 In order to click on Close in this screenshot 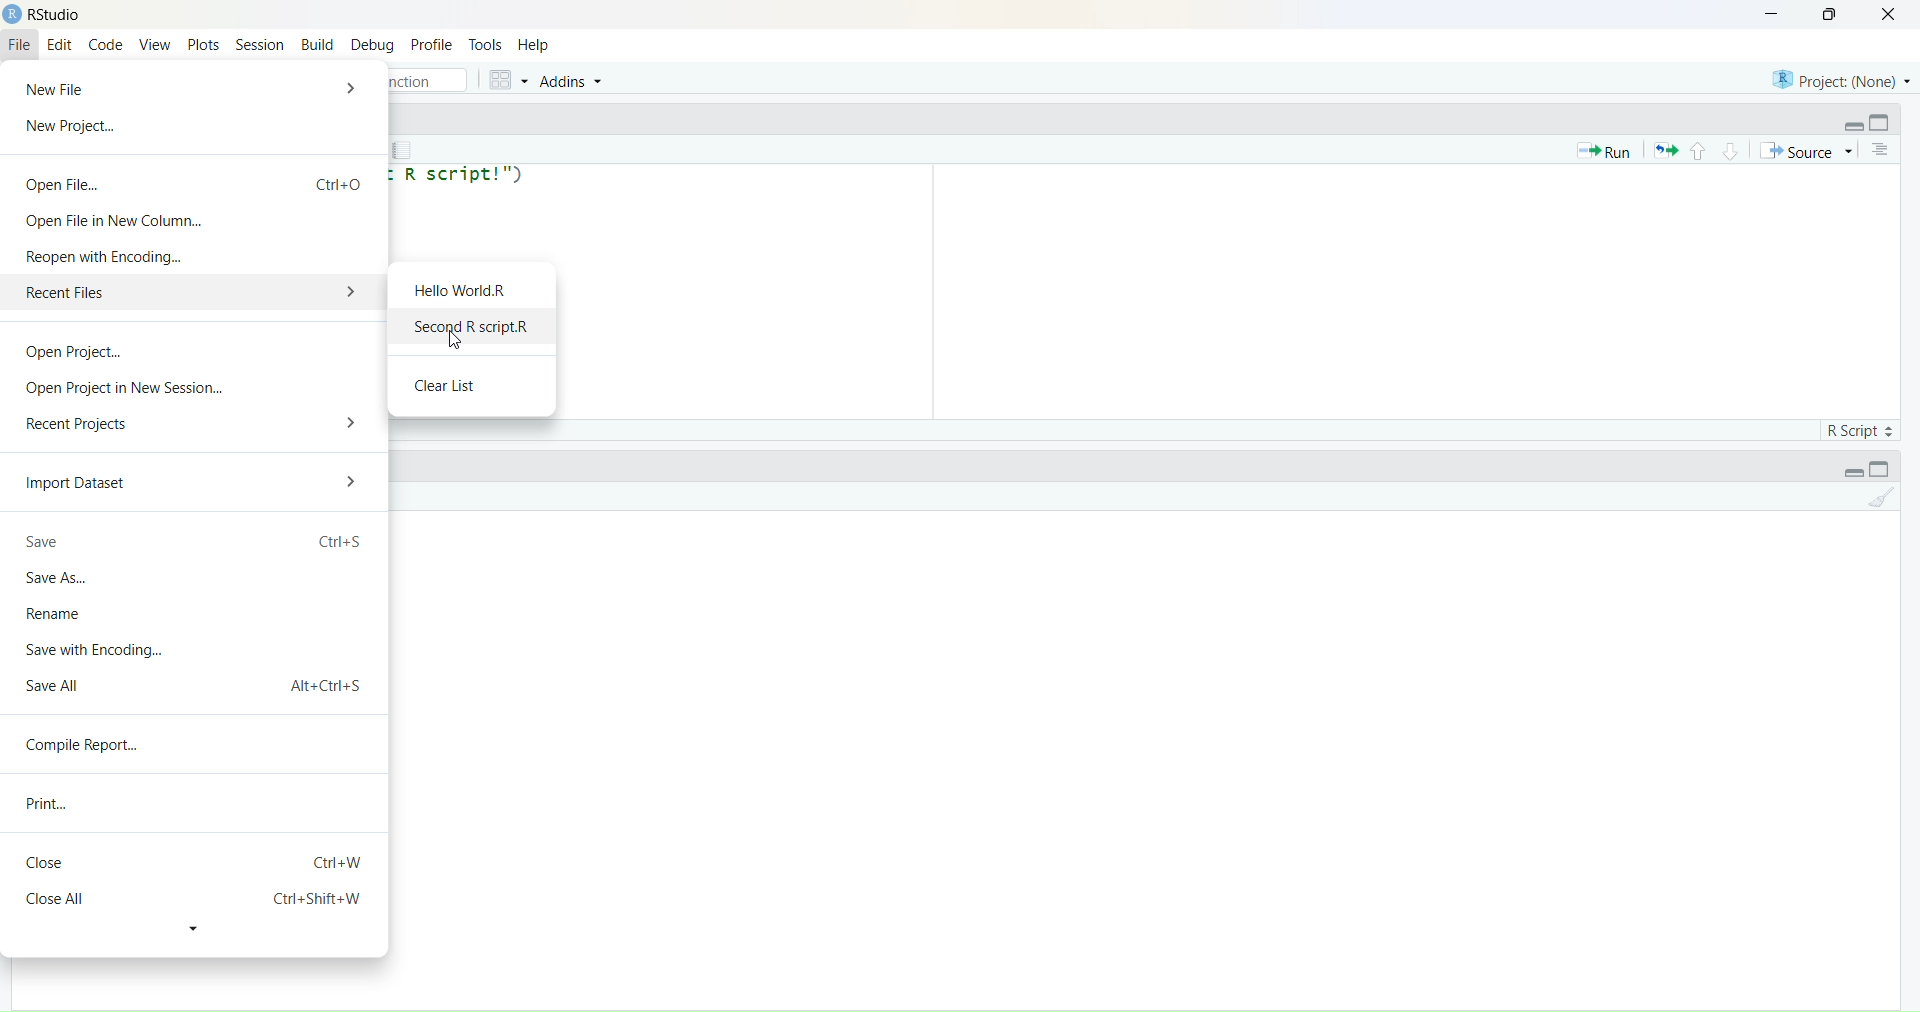, I will do `click(1889, 16)`.